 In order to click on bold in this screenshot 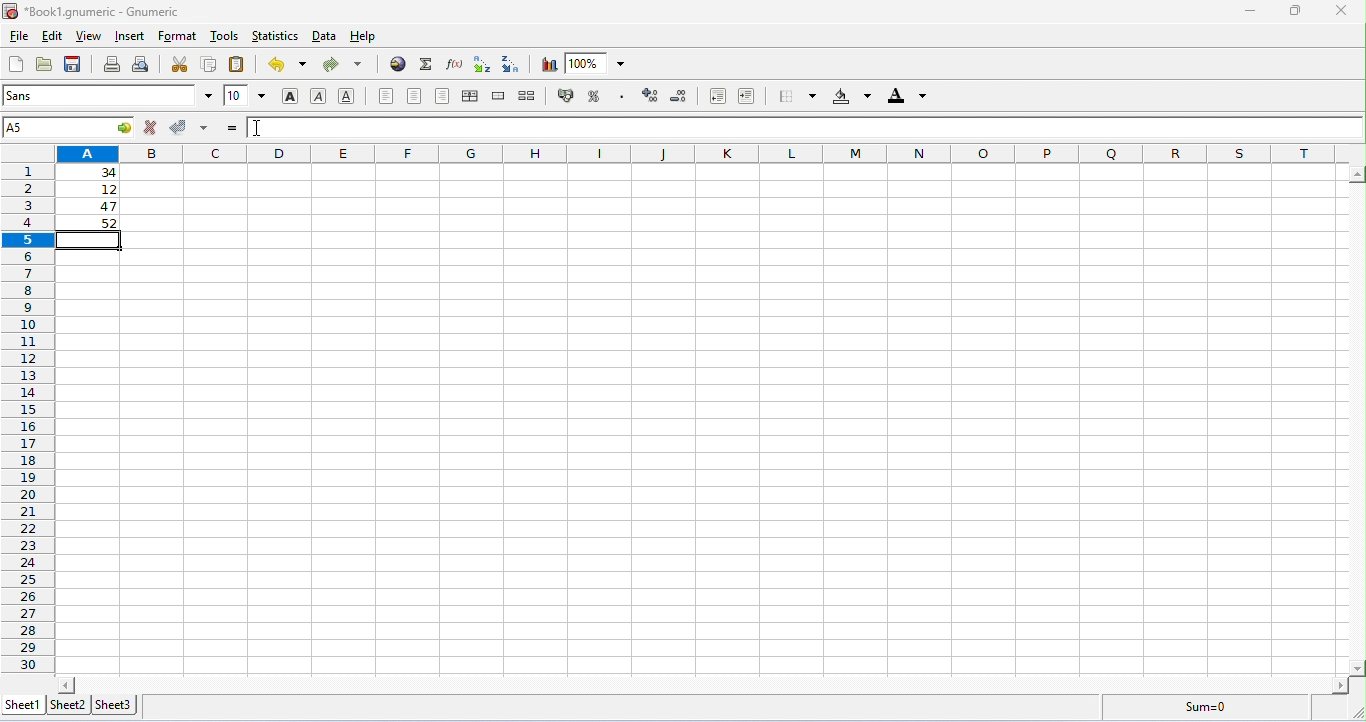, I will do `click(291, 97)`.